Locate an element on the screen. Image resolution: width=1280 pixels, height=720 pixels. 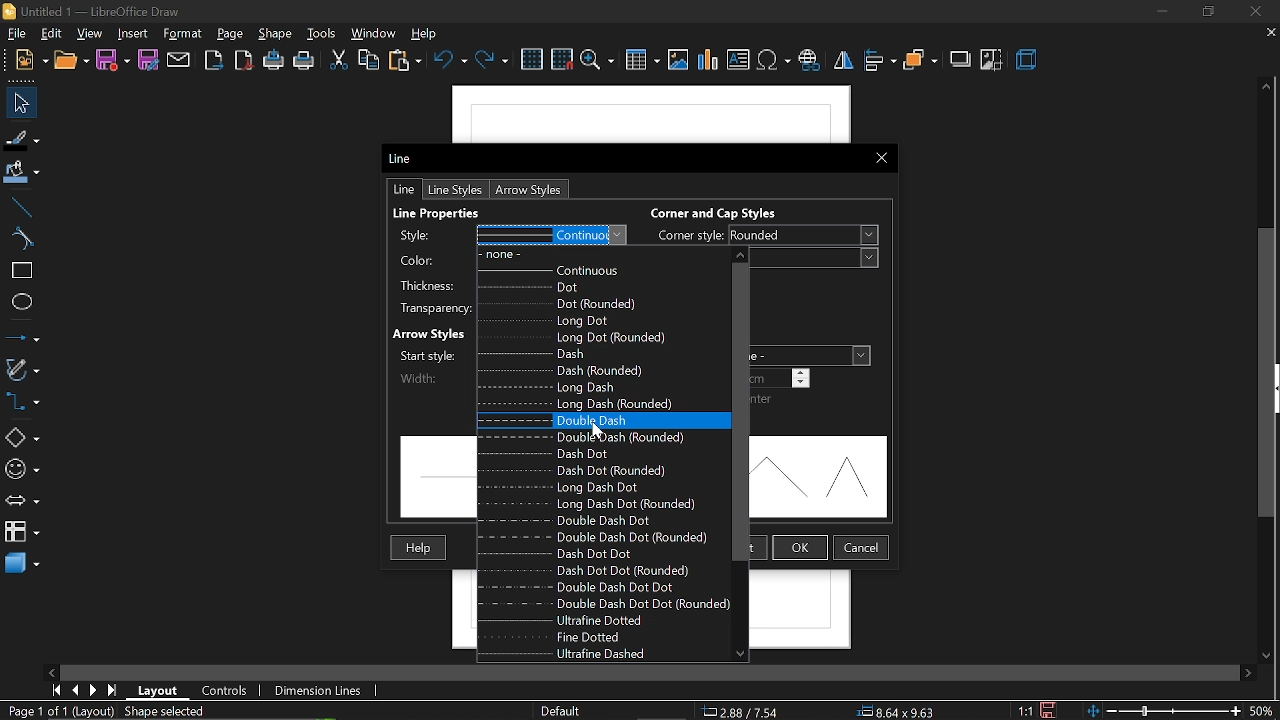
cancel is located at coordinates (862, 548).